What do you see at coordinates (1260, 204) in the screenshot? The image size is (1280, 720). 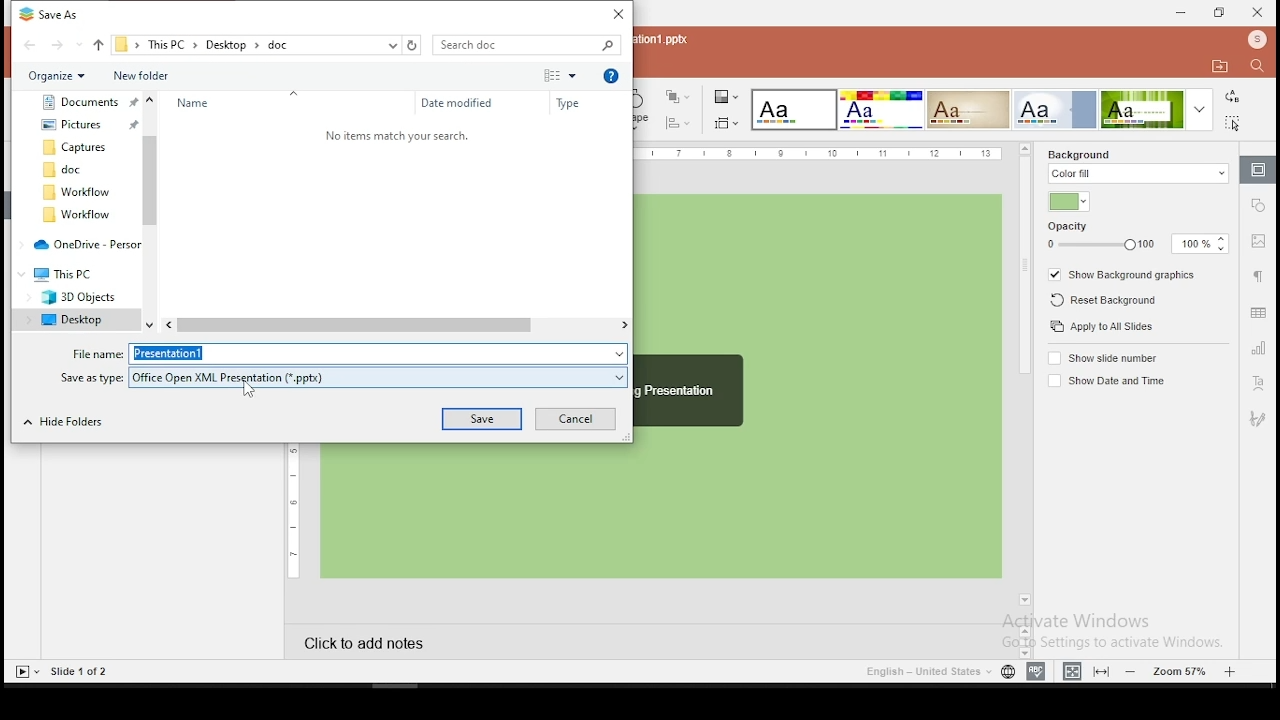 I see `shape settings` at bounding box center [1260, 204].